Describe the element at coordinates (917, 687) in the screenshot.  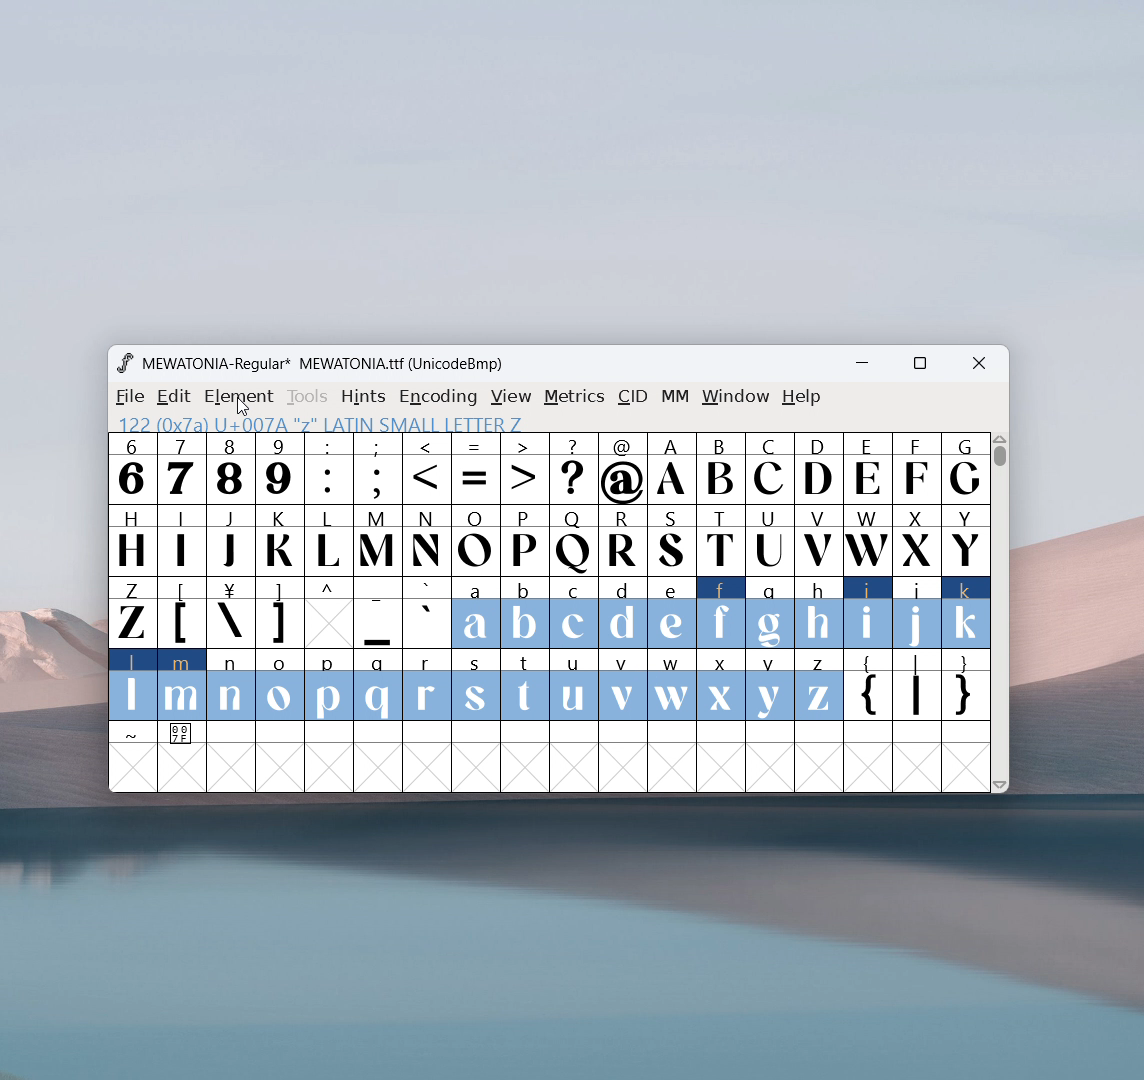
I see `|` at that location.